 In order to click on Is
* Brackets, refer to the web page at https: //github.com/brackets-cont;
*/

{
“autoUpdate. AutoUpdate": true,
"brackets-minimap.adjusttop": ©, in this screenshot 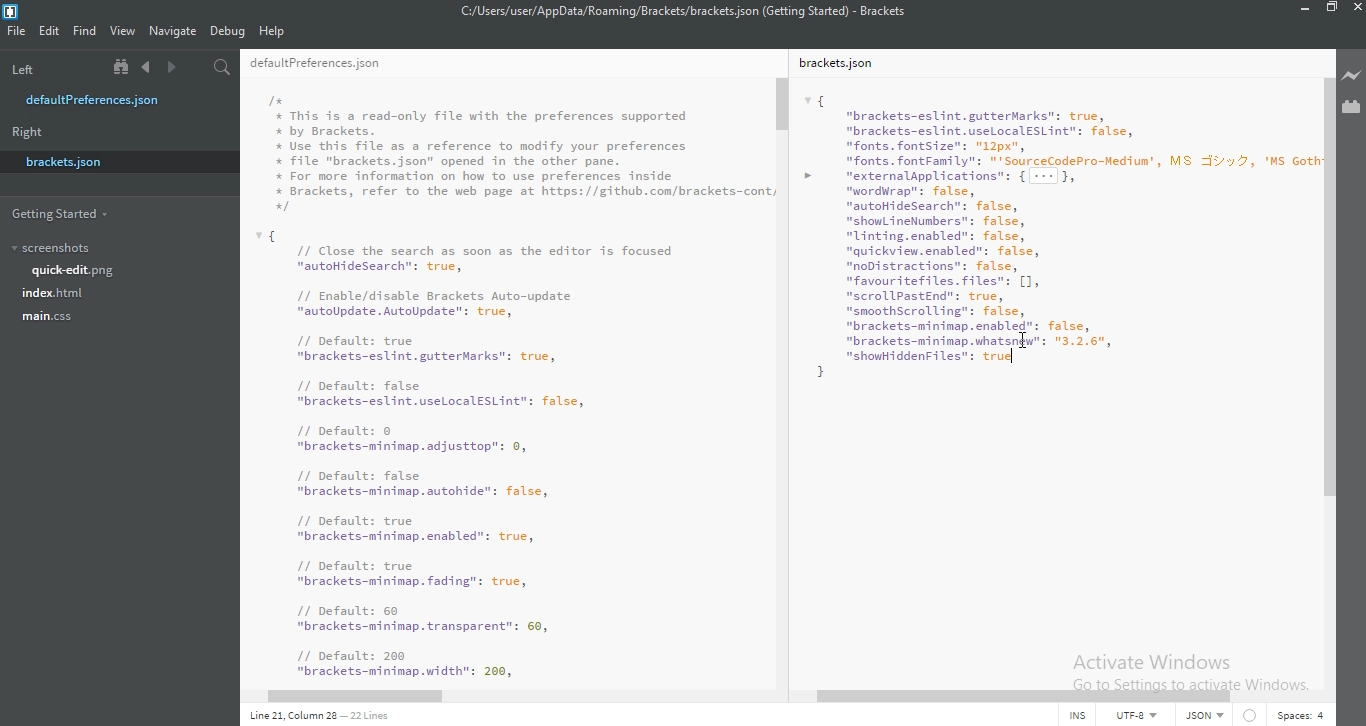, I will do `click(517, 385)`.